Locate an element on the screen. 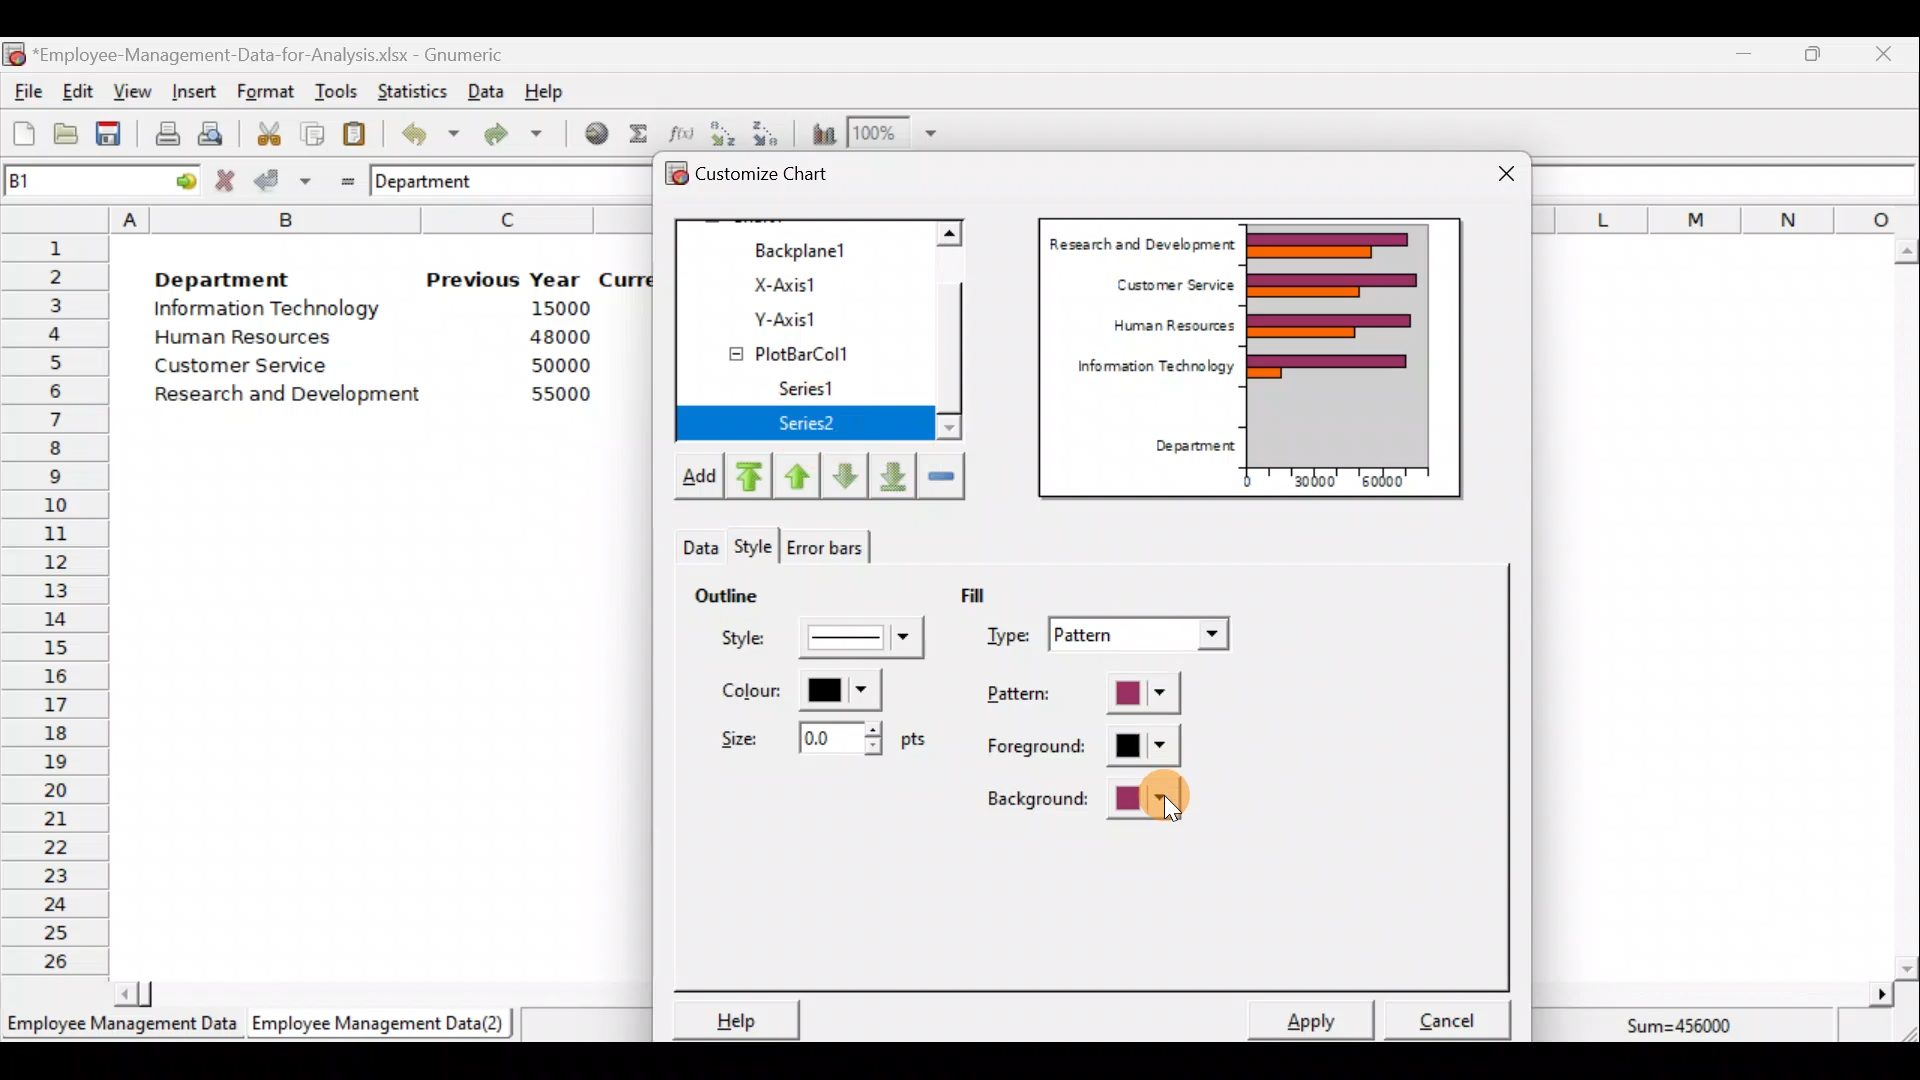  Scroll bar is located at coordinates (960, 333).